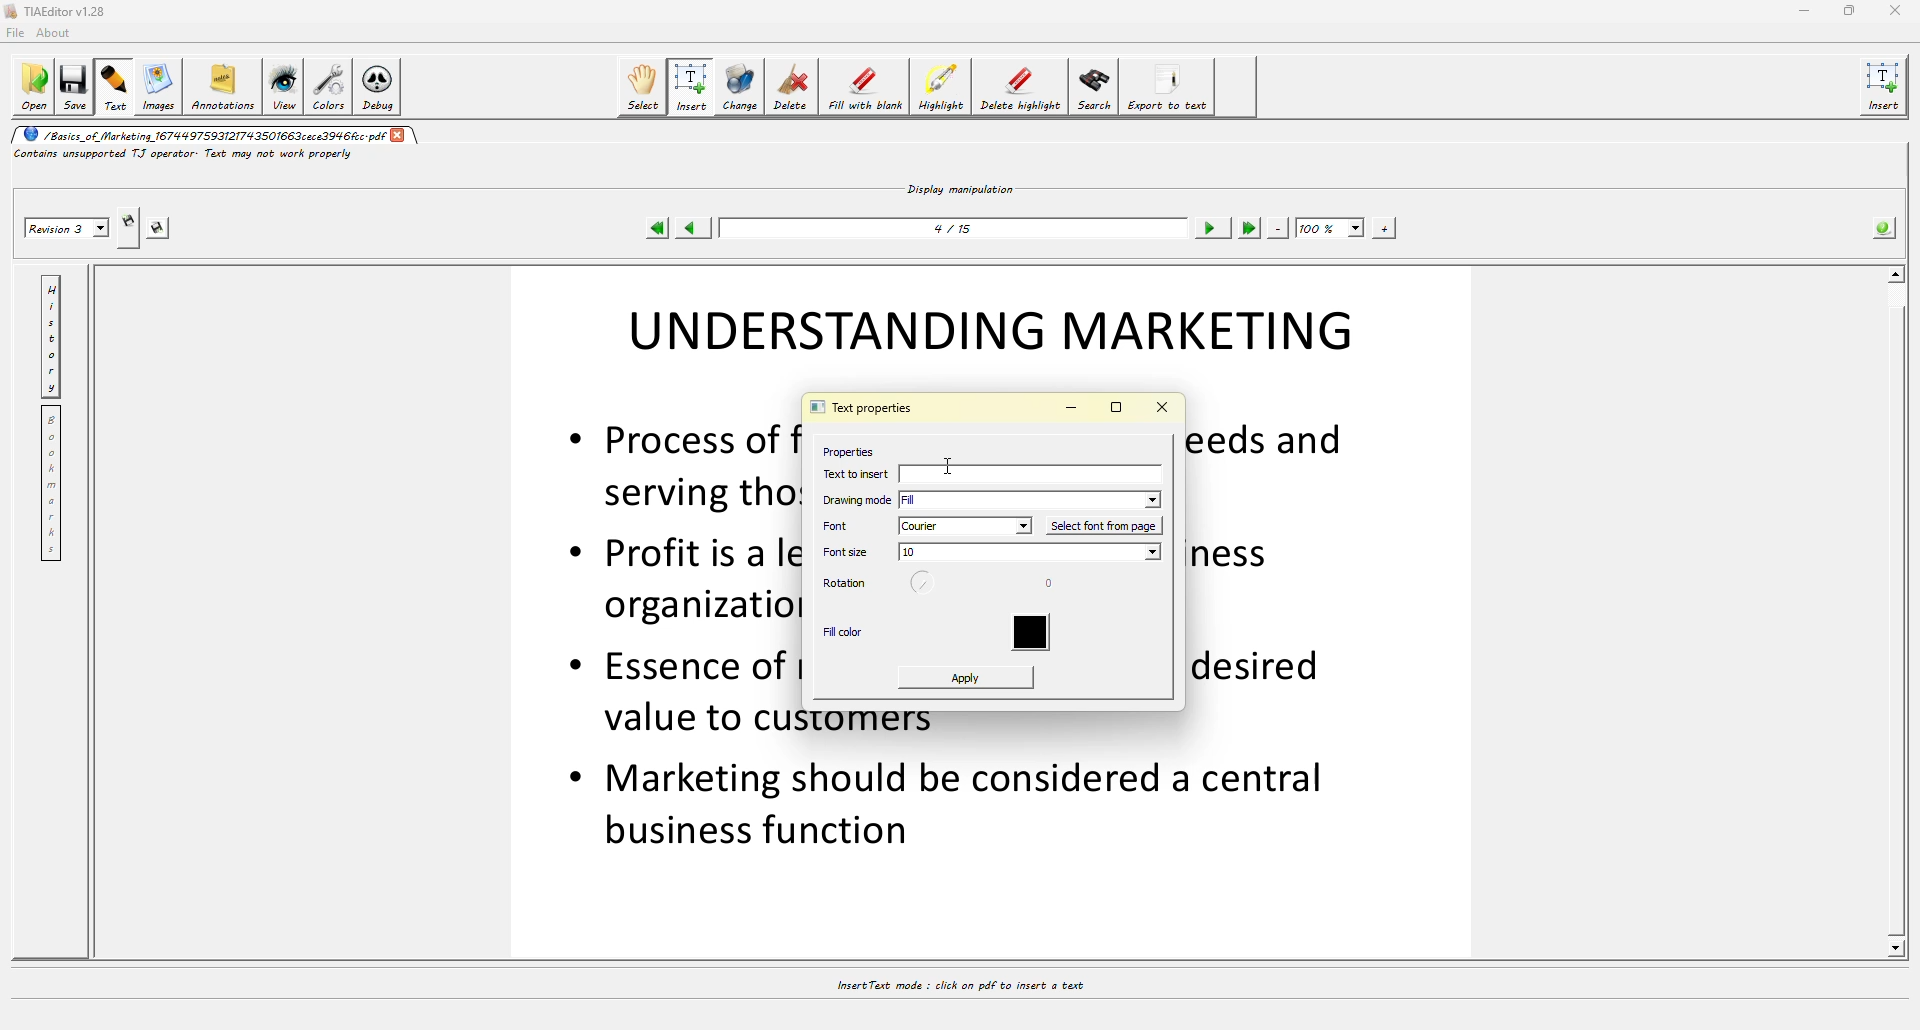  I want to click on delete, so click(793, 85).